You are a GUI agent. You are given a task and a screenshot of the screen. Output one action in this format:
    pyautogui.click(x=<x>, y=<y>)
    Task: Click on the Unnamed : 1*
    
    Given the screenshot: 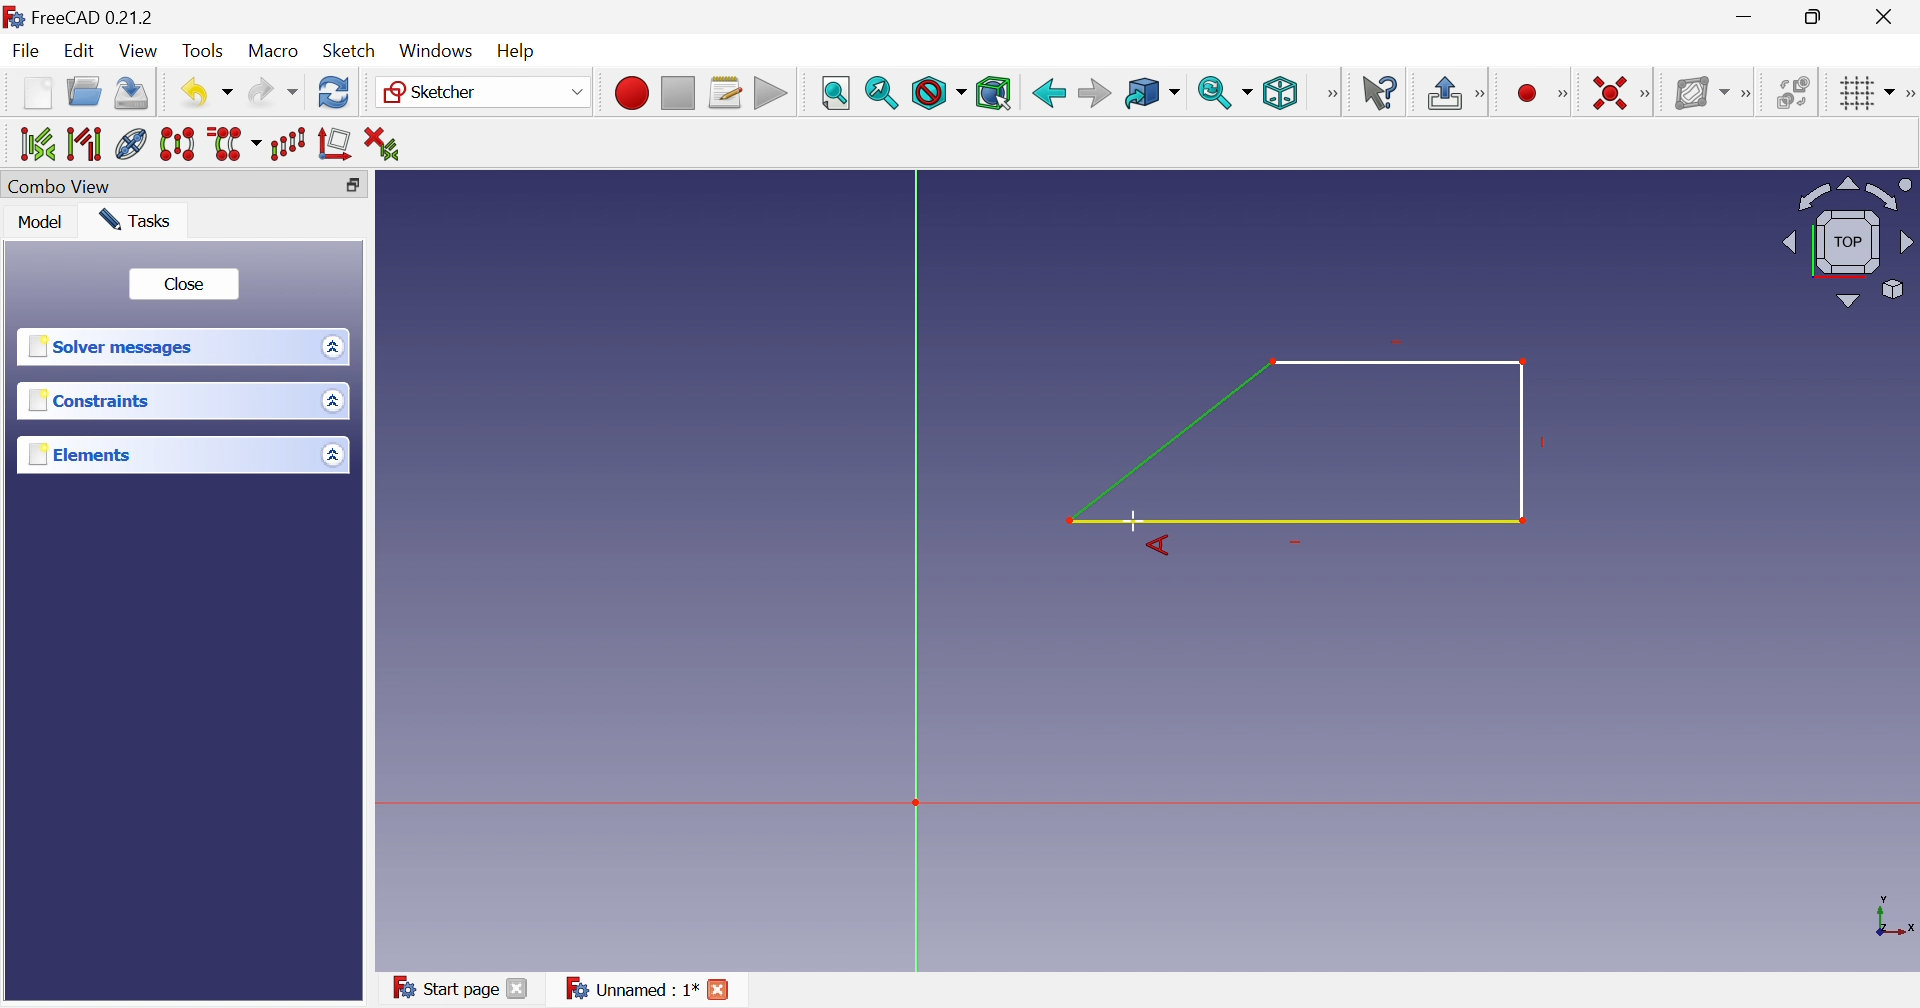 What is the action you would take?
    pyautogui.click(x=631, y=990)
    